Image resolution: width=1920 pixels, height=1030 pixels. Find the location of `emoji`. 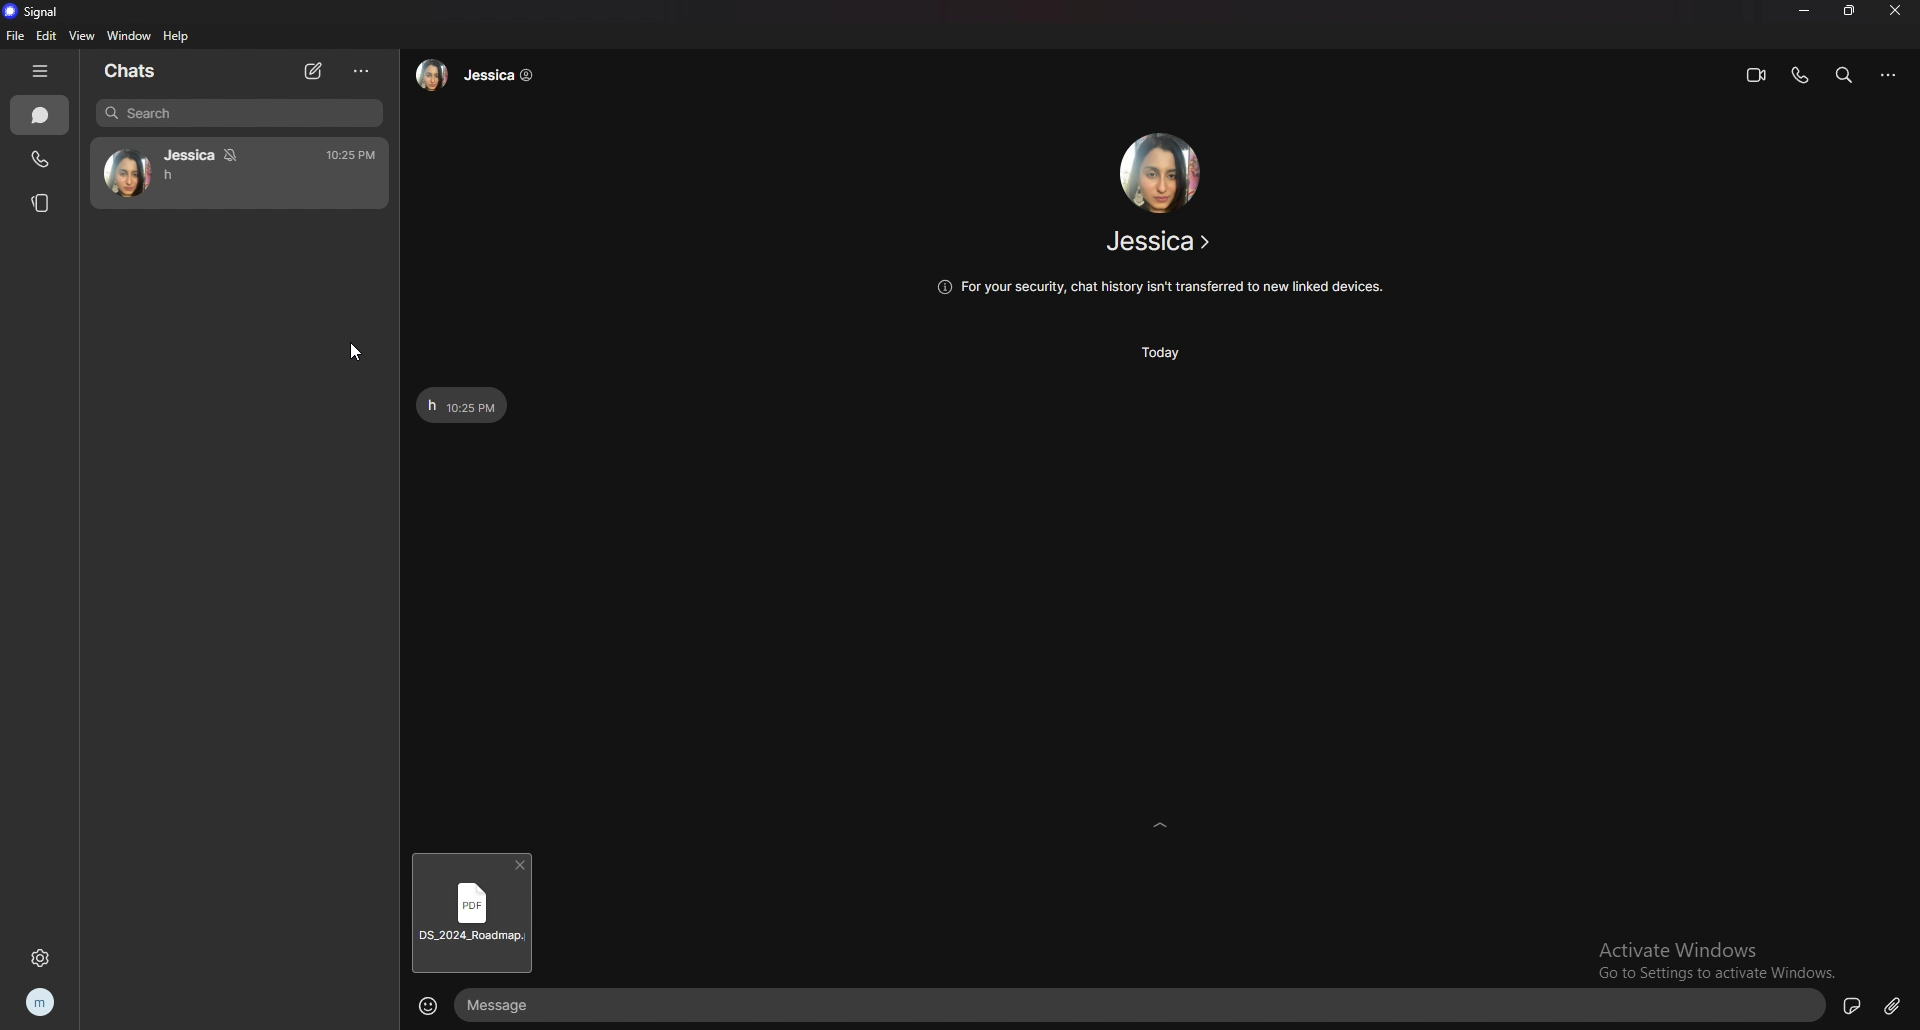

emoji is located at coordinates (430, 1004).